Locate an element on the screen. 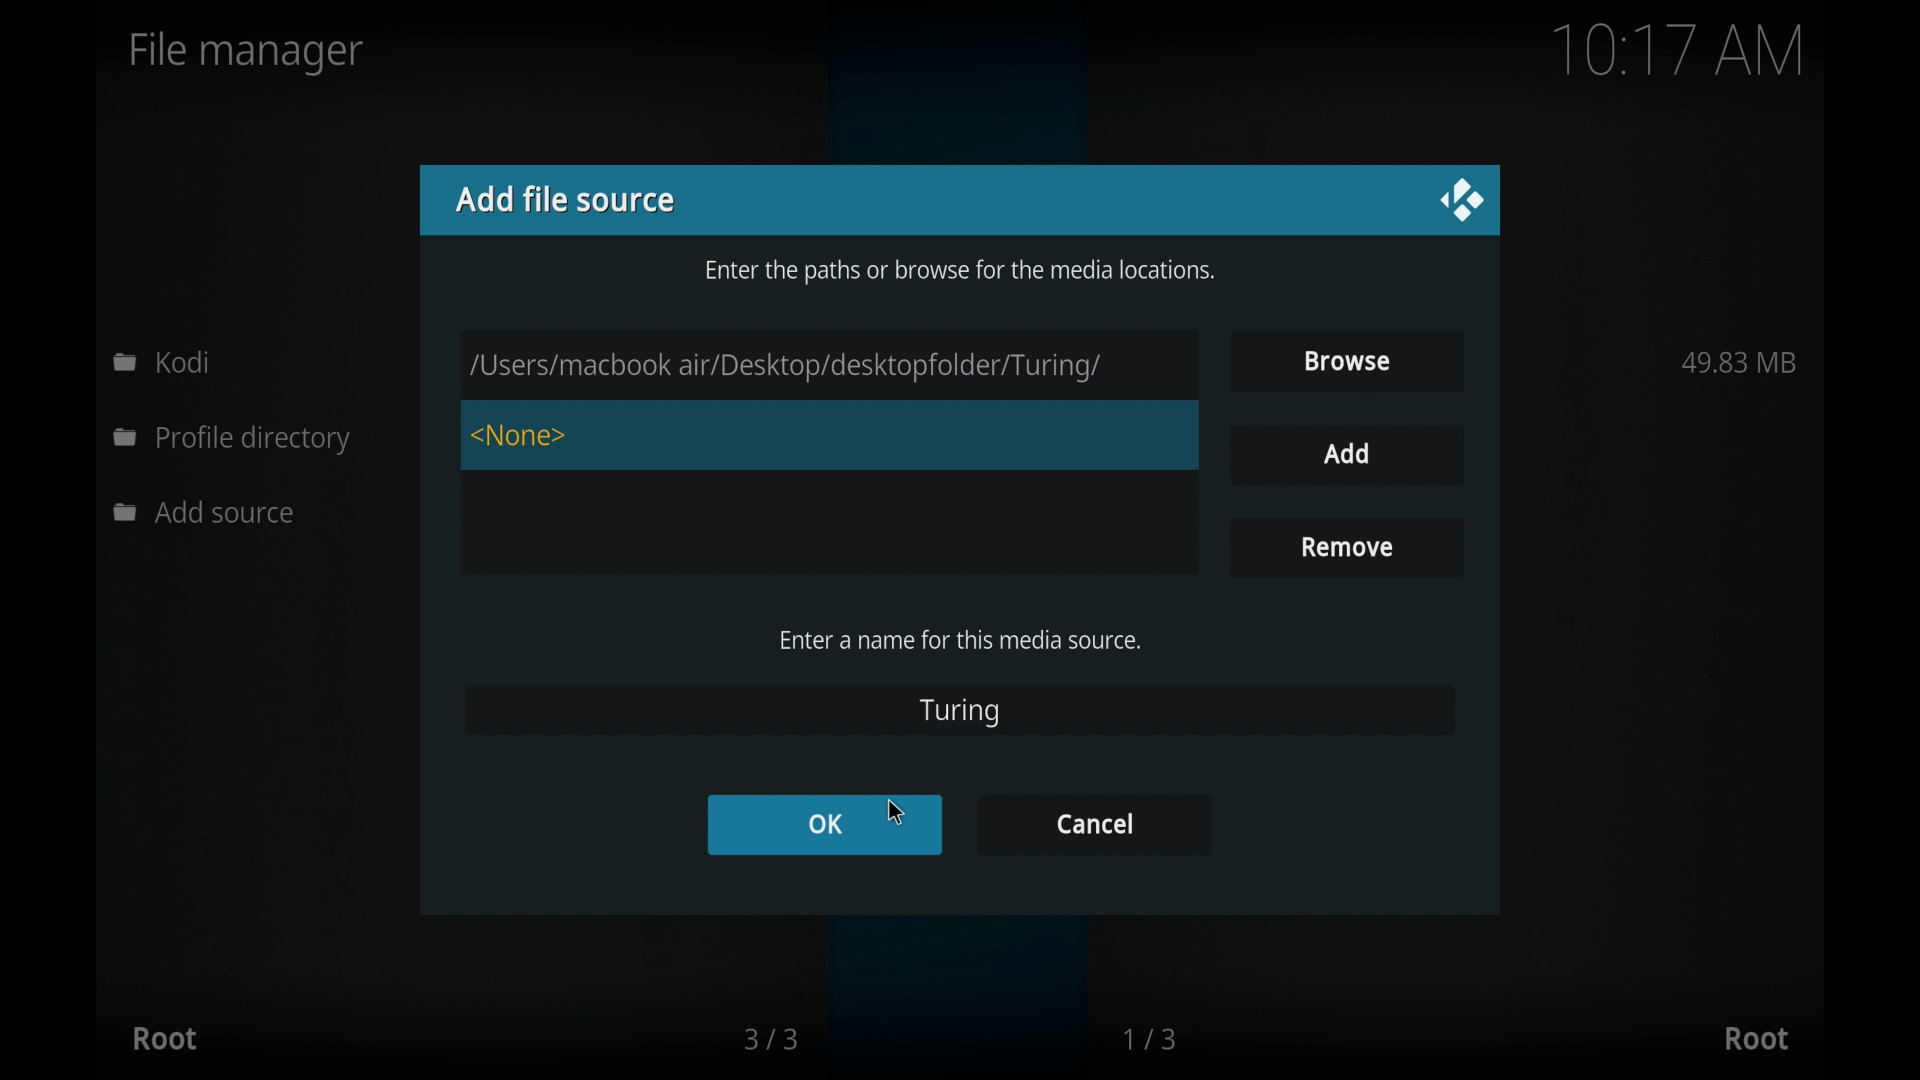 This screenshot has height=1080, width=1920. turing is located at coordinates (960, 711).